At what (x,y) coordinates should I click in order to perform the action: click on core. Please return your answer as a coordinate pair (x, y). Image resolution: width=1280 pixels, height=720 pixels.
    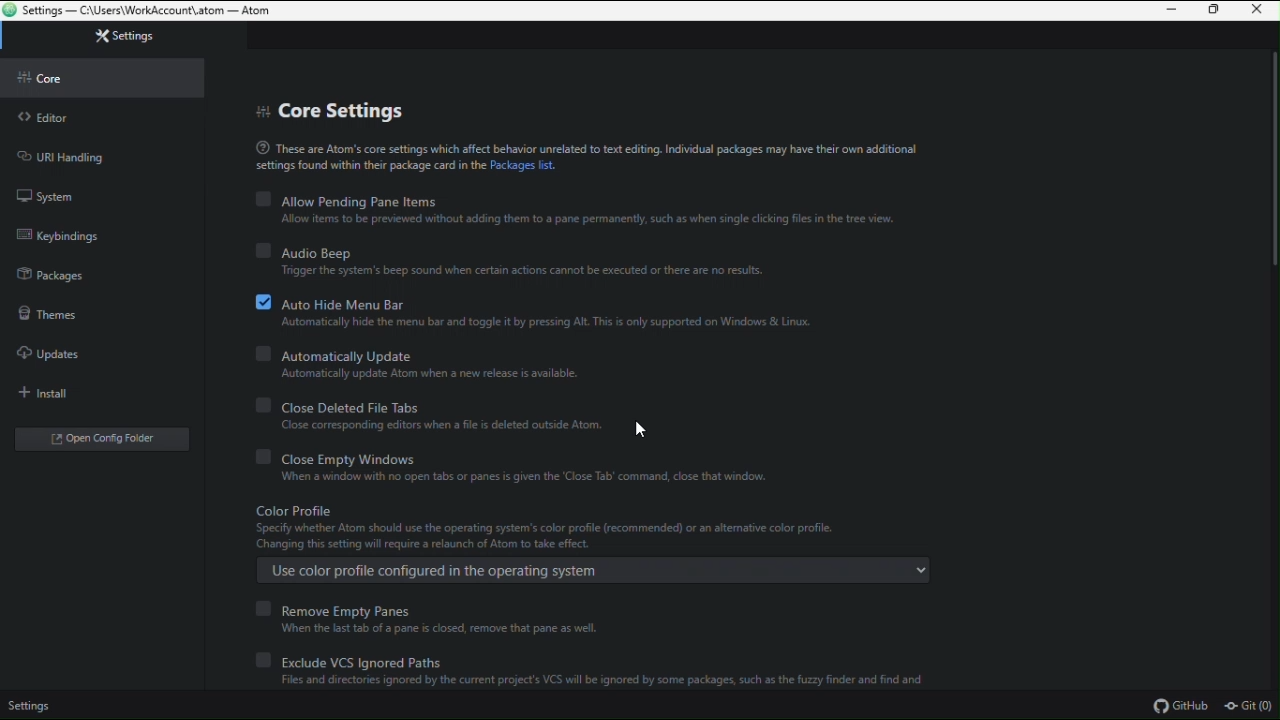
    Looking at the image, I should click on (99, 75).